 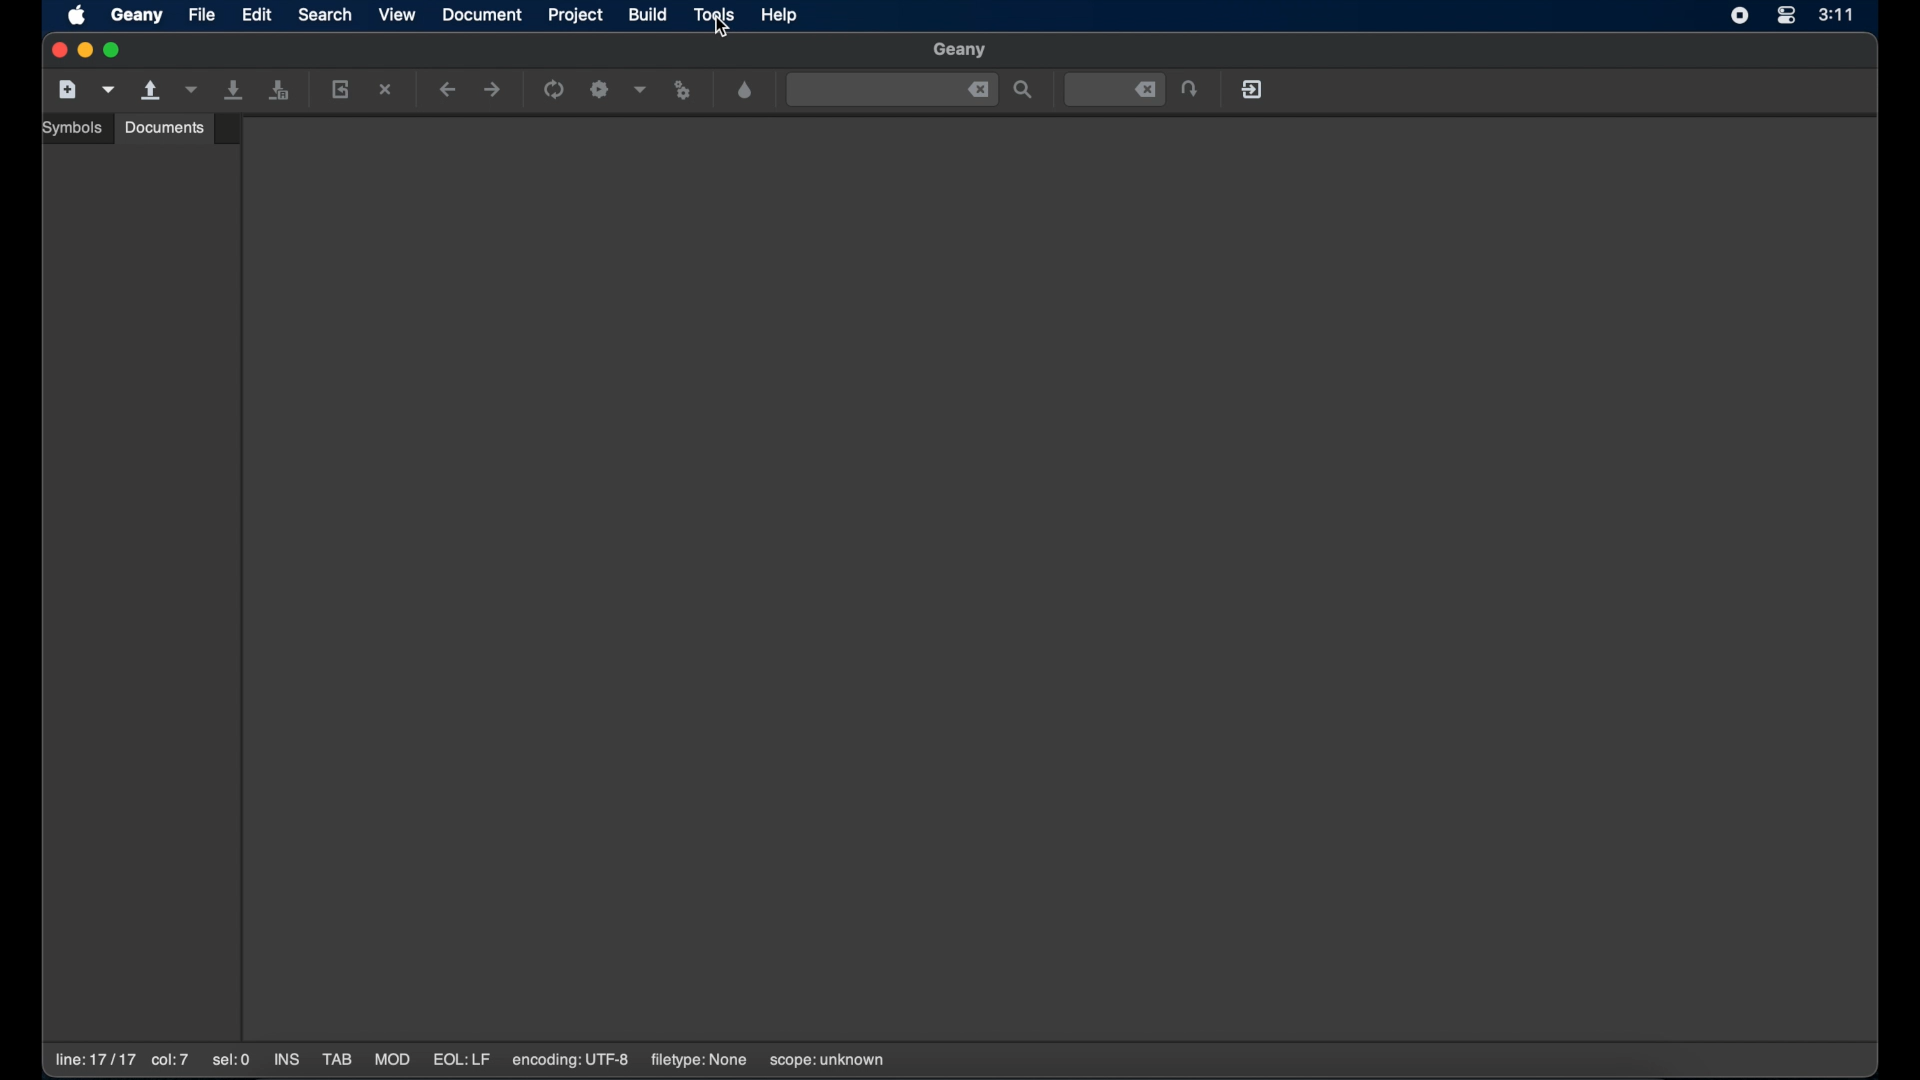 What do you see at coordinates (279, 91) in the screenshot?
I see `save all open files` at bounding box center [279, 91].